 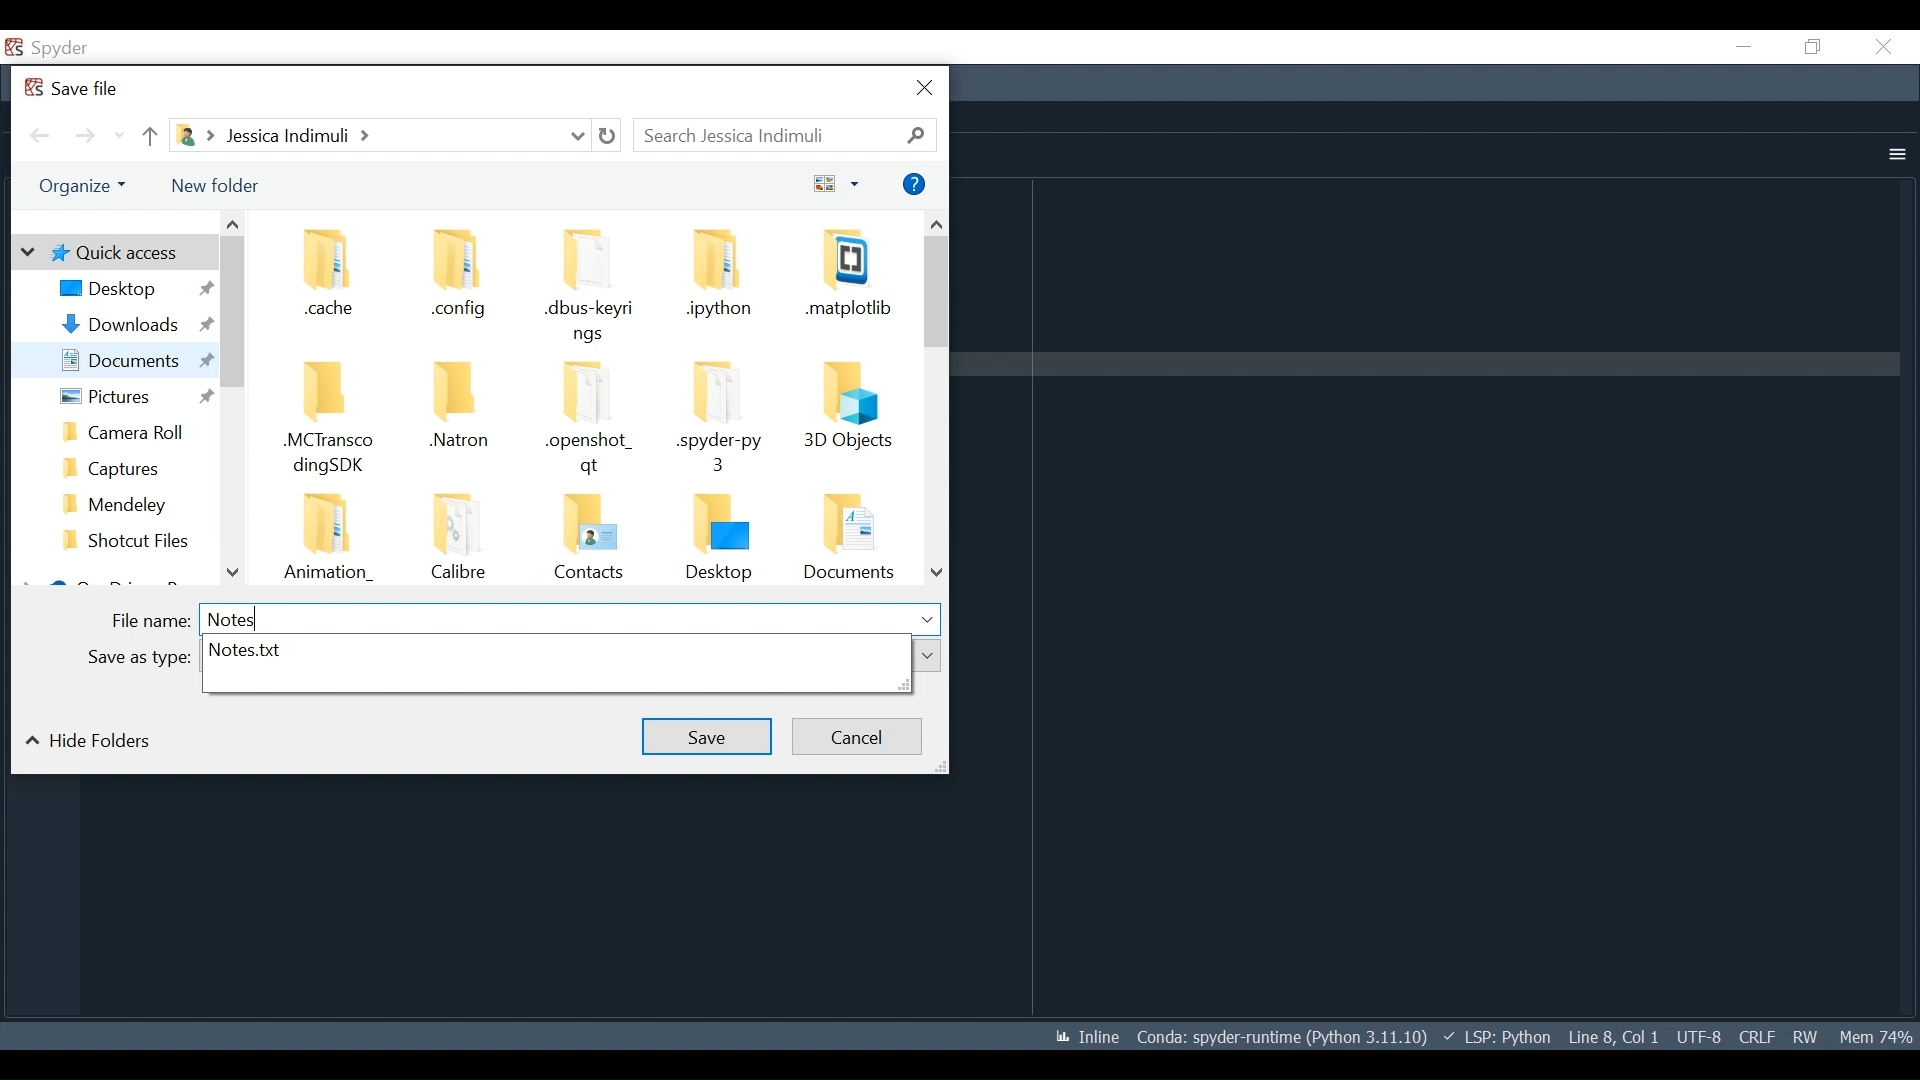 I want to click on File names Alternative search file names, so click(x=555, y=667).